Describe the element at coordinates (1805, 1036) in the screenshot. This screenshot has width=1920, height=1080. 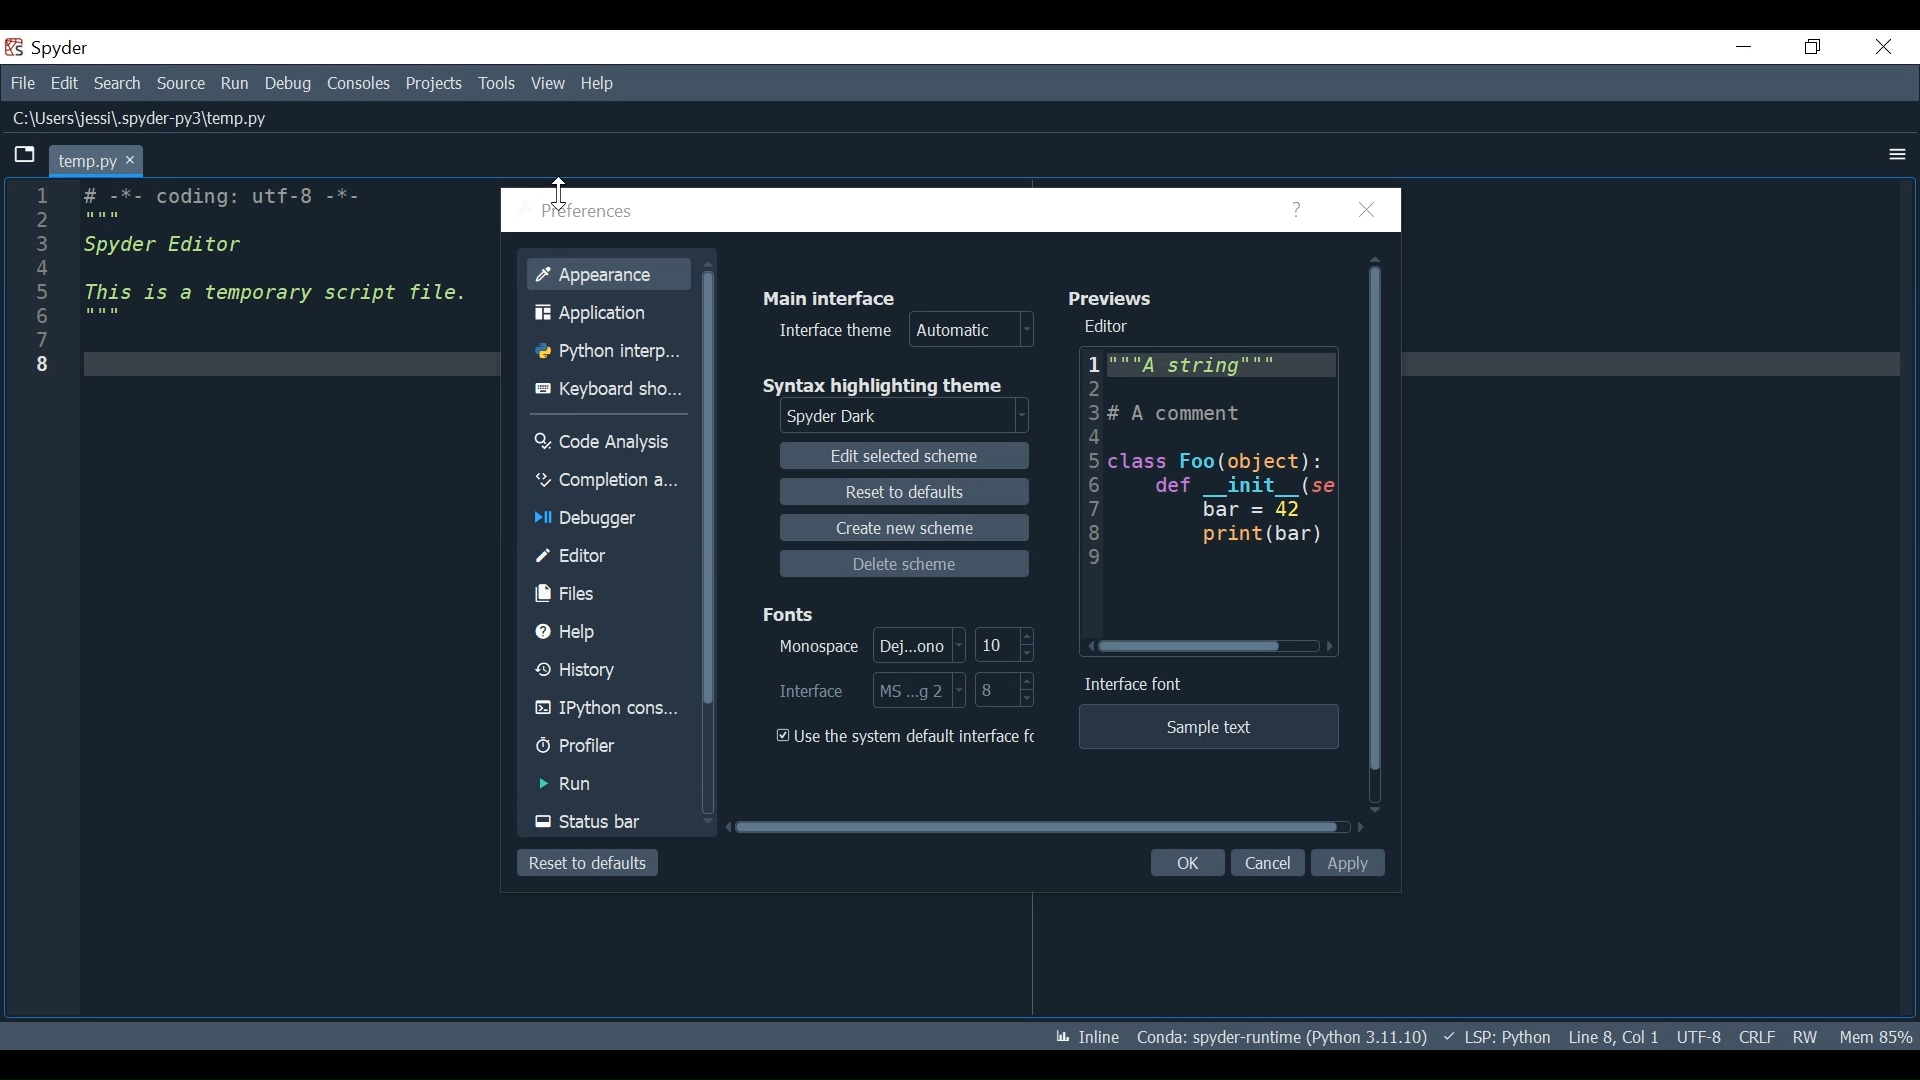
I see `File Permission` at that location.